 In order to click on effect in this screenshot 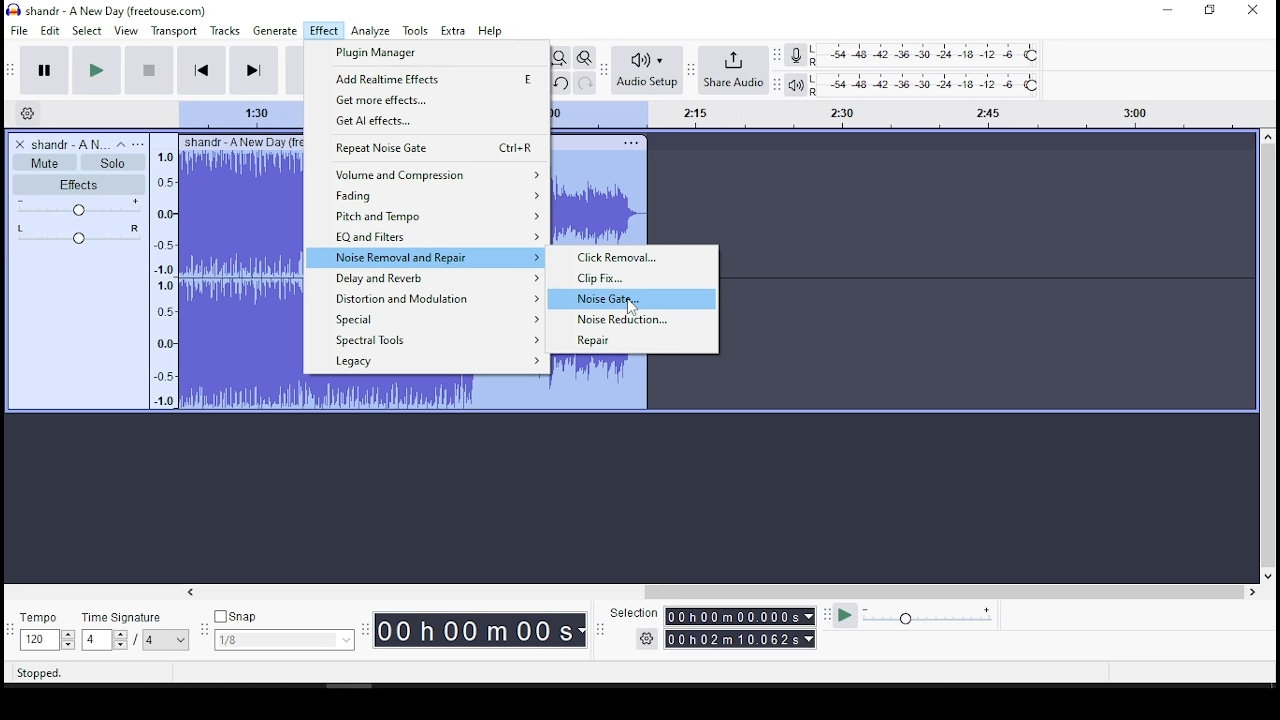, I will do `click(325, 30)`.